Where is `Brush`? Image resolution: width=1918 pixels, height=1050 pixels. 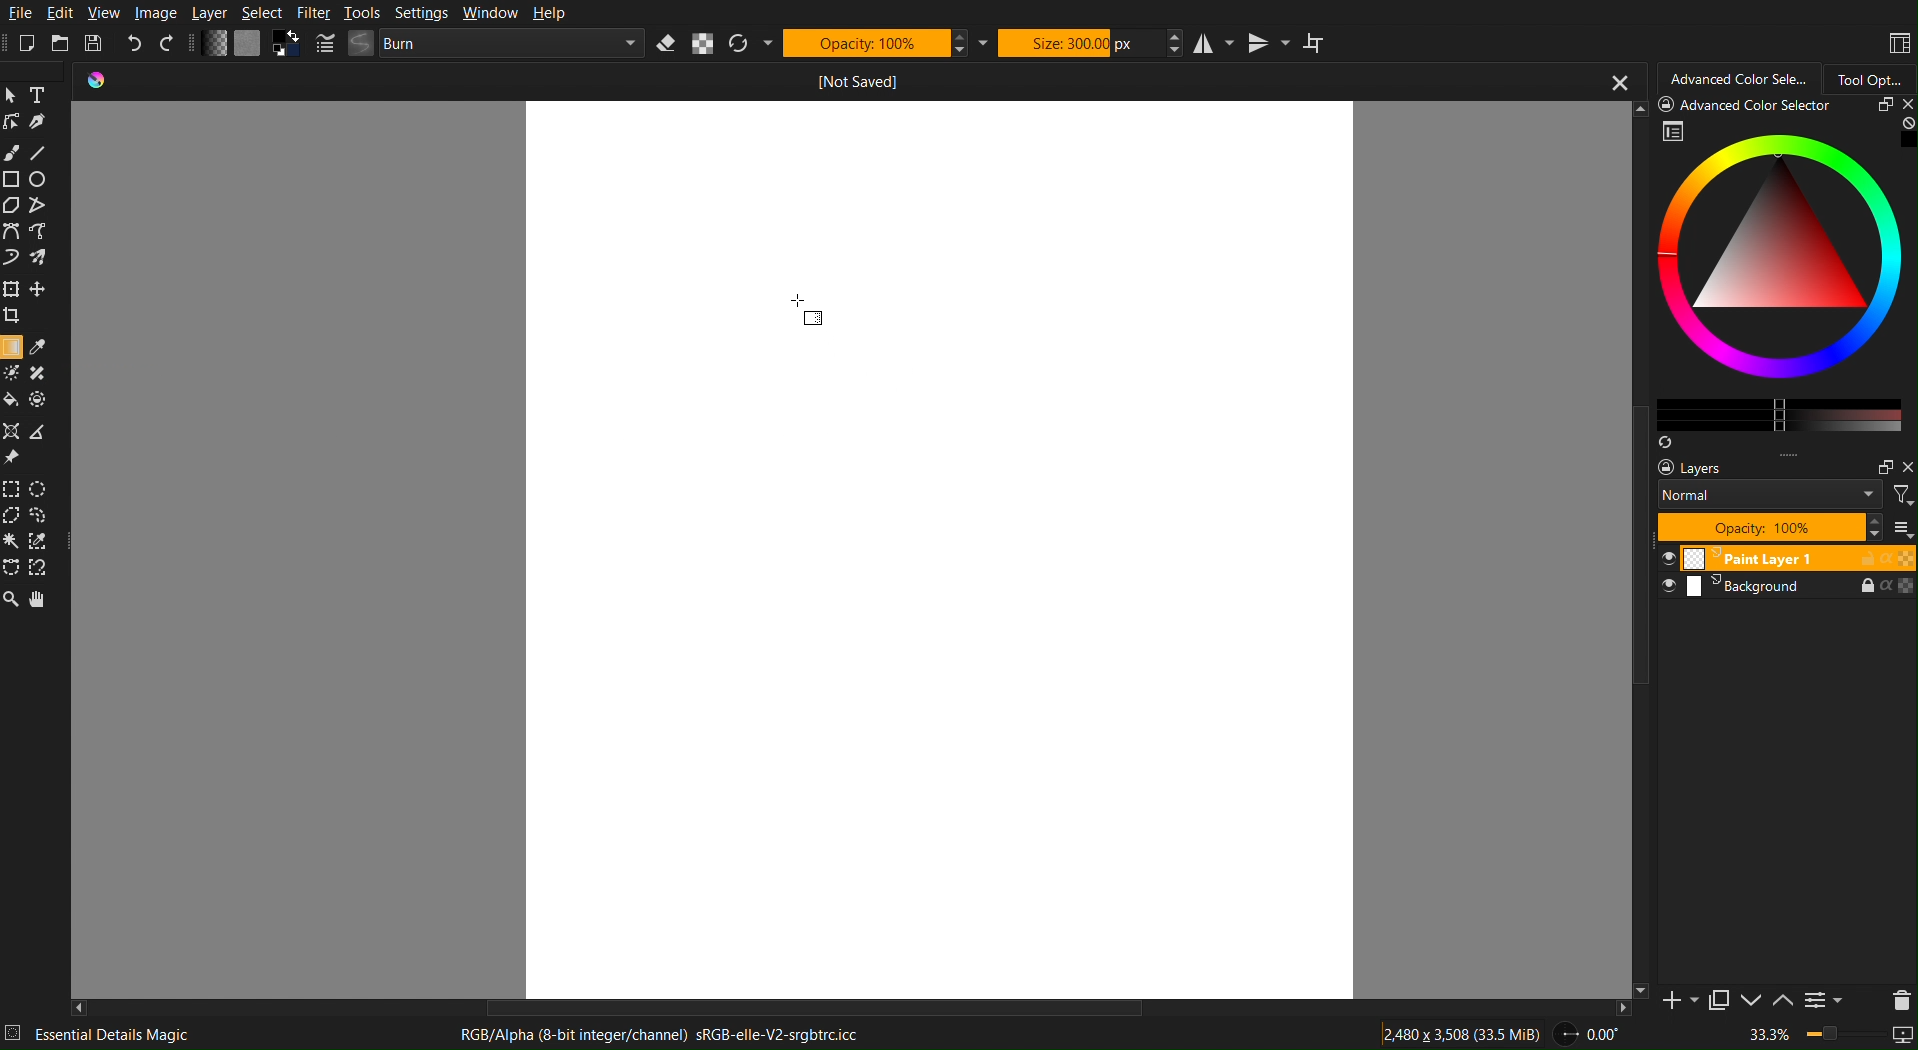
Brush is located at coordinates (12, 153).